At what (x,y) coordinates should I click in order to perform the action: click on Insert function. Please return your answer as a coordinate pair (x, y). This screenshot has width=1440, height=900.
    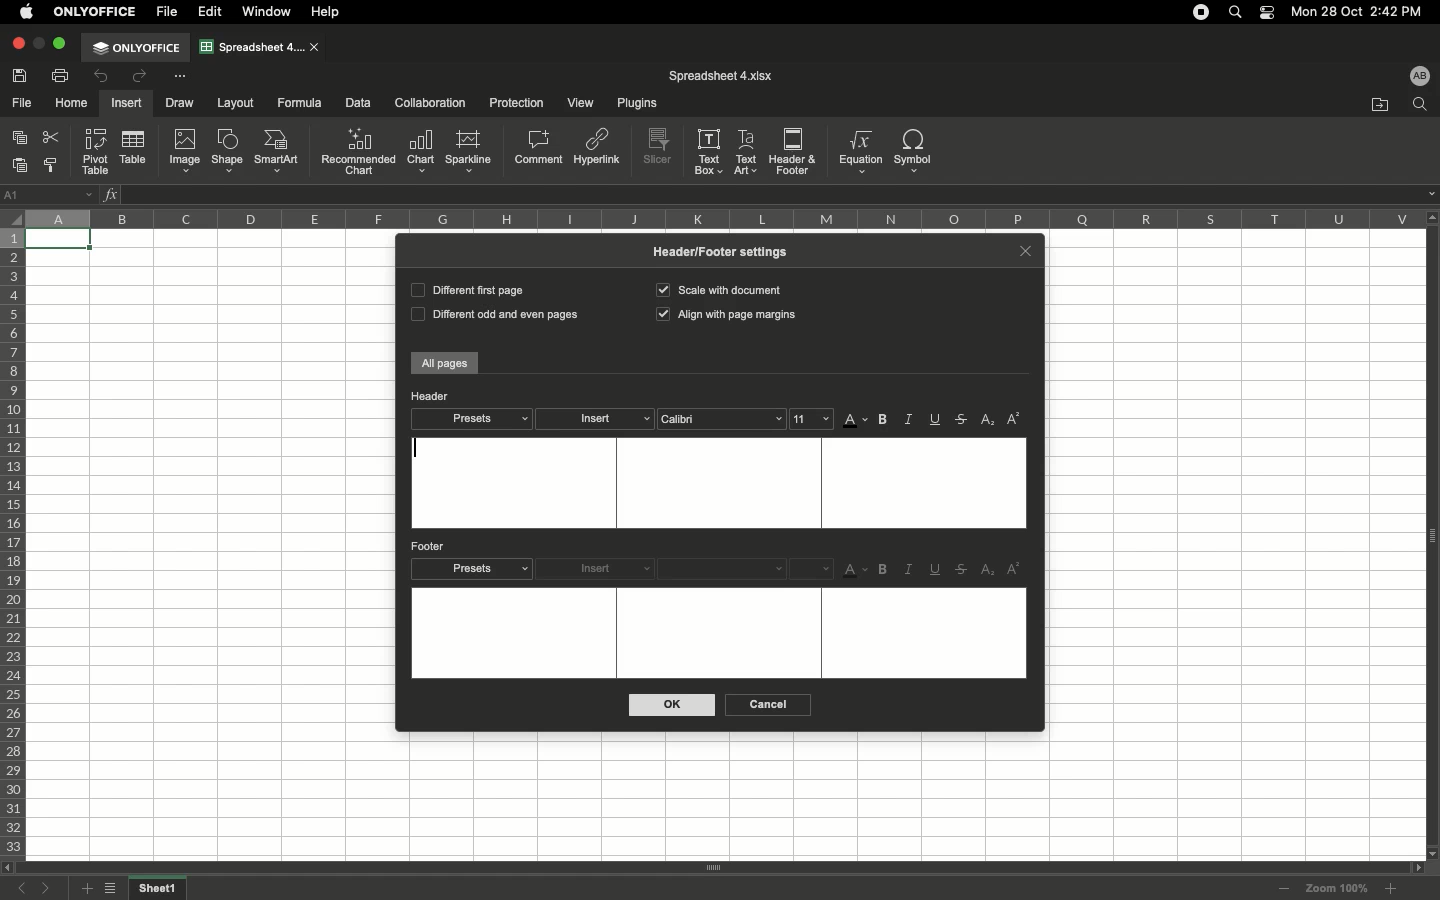
    Looking at the image, I should click on (112, 194).